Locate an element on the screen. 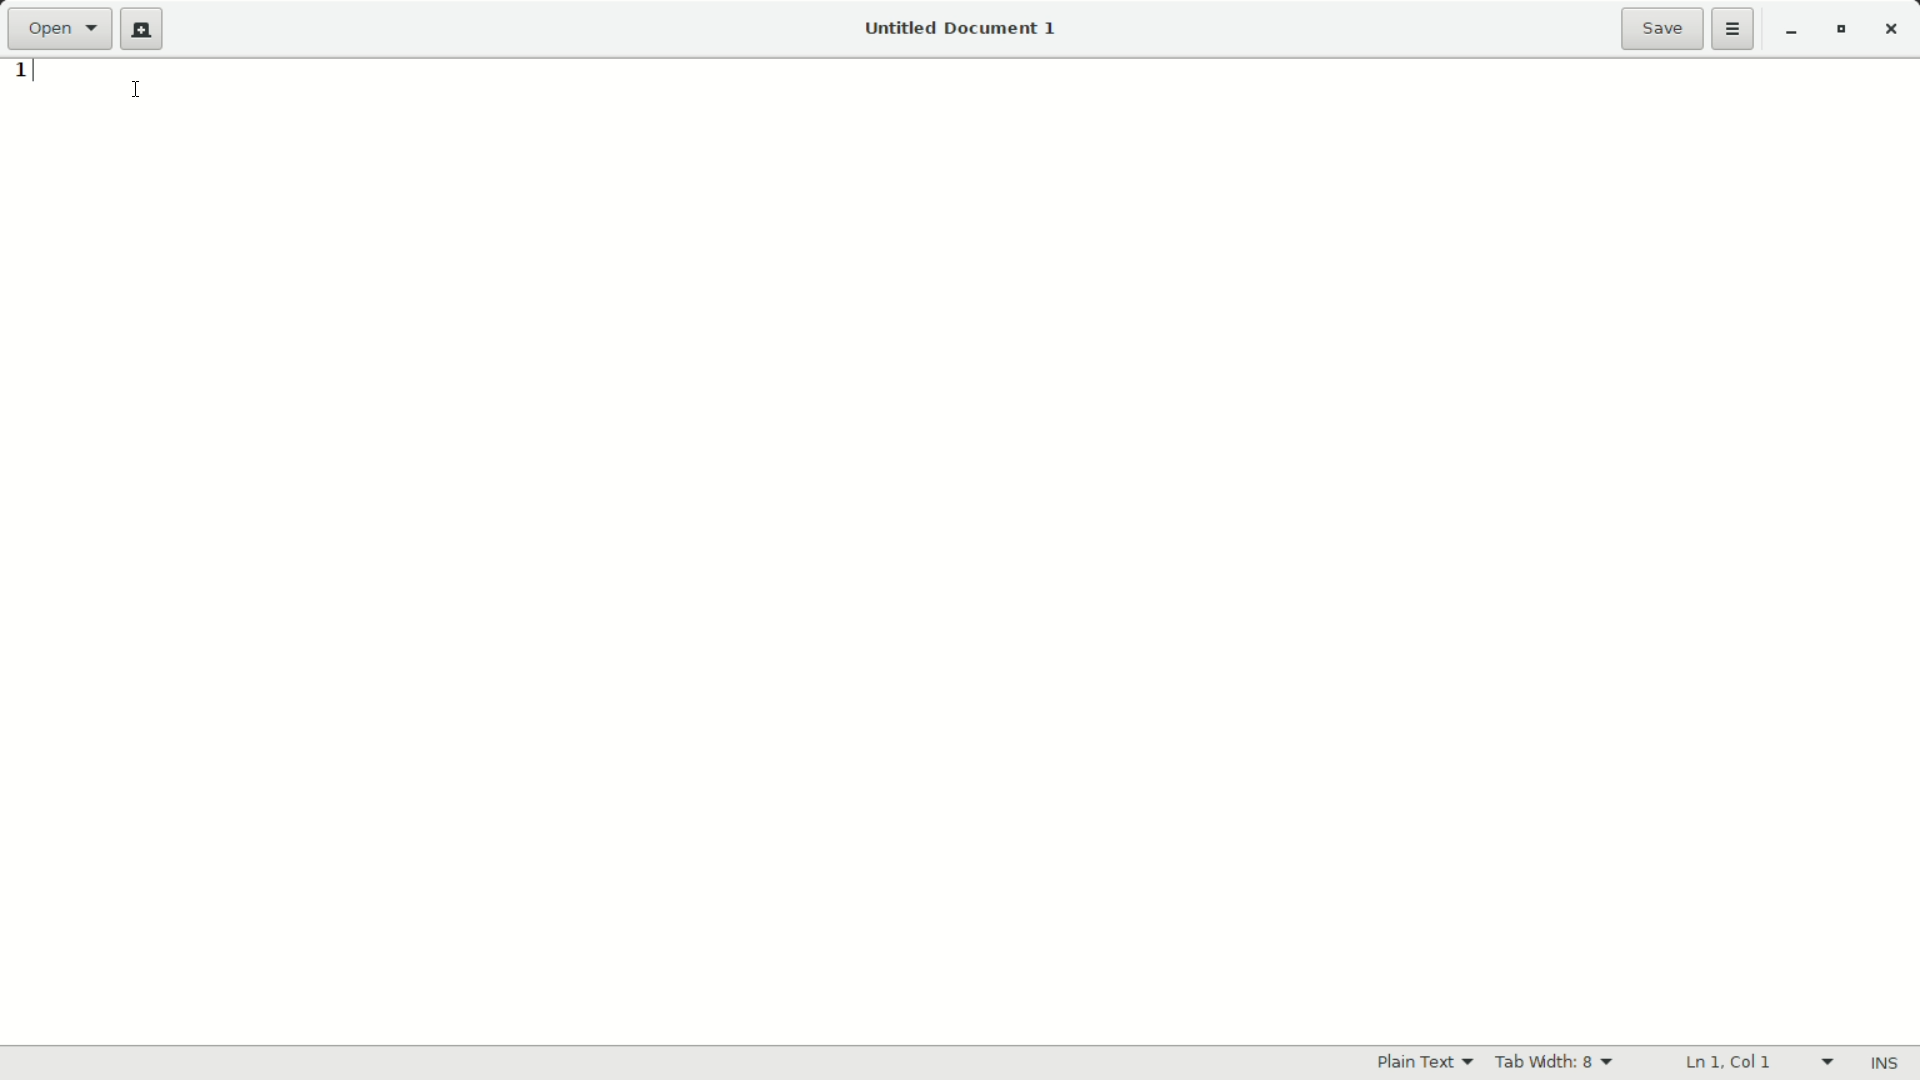  maximize or restore is located at coordinates (1847, 32).